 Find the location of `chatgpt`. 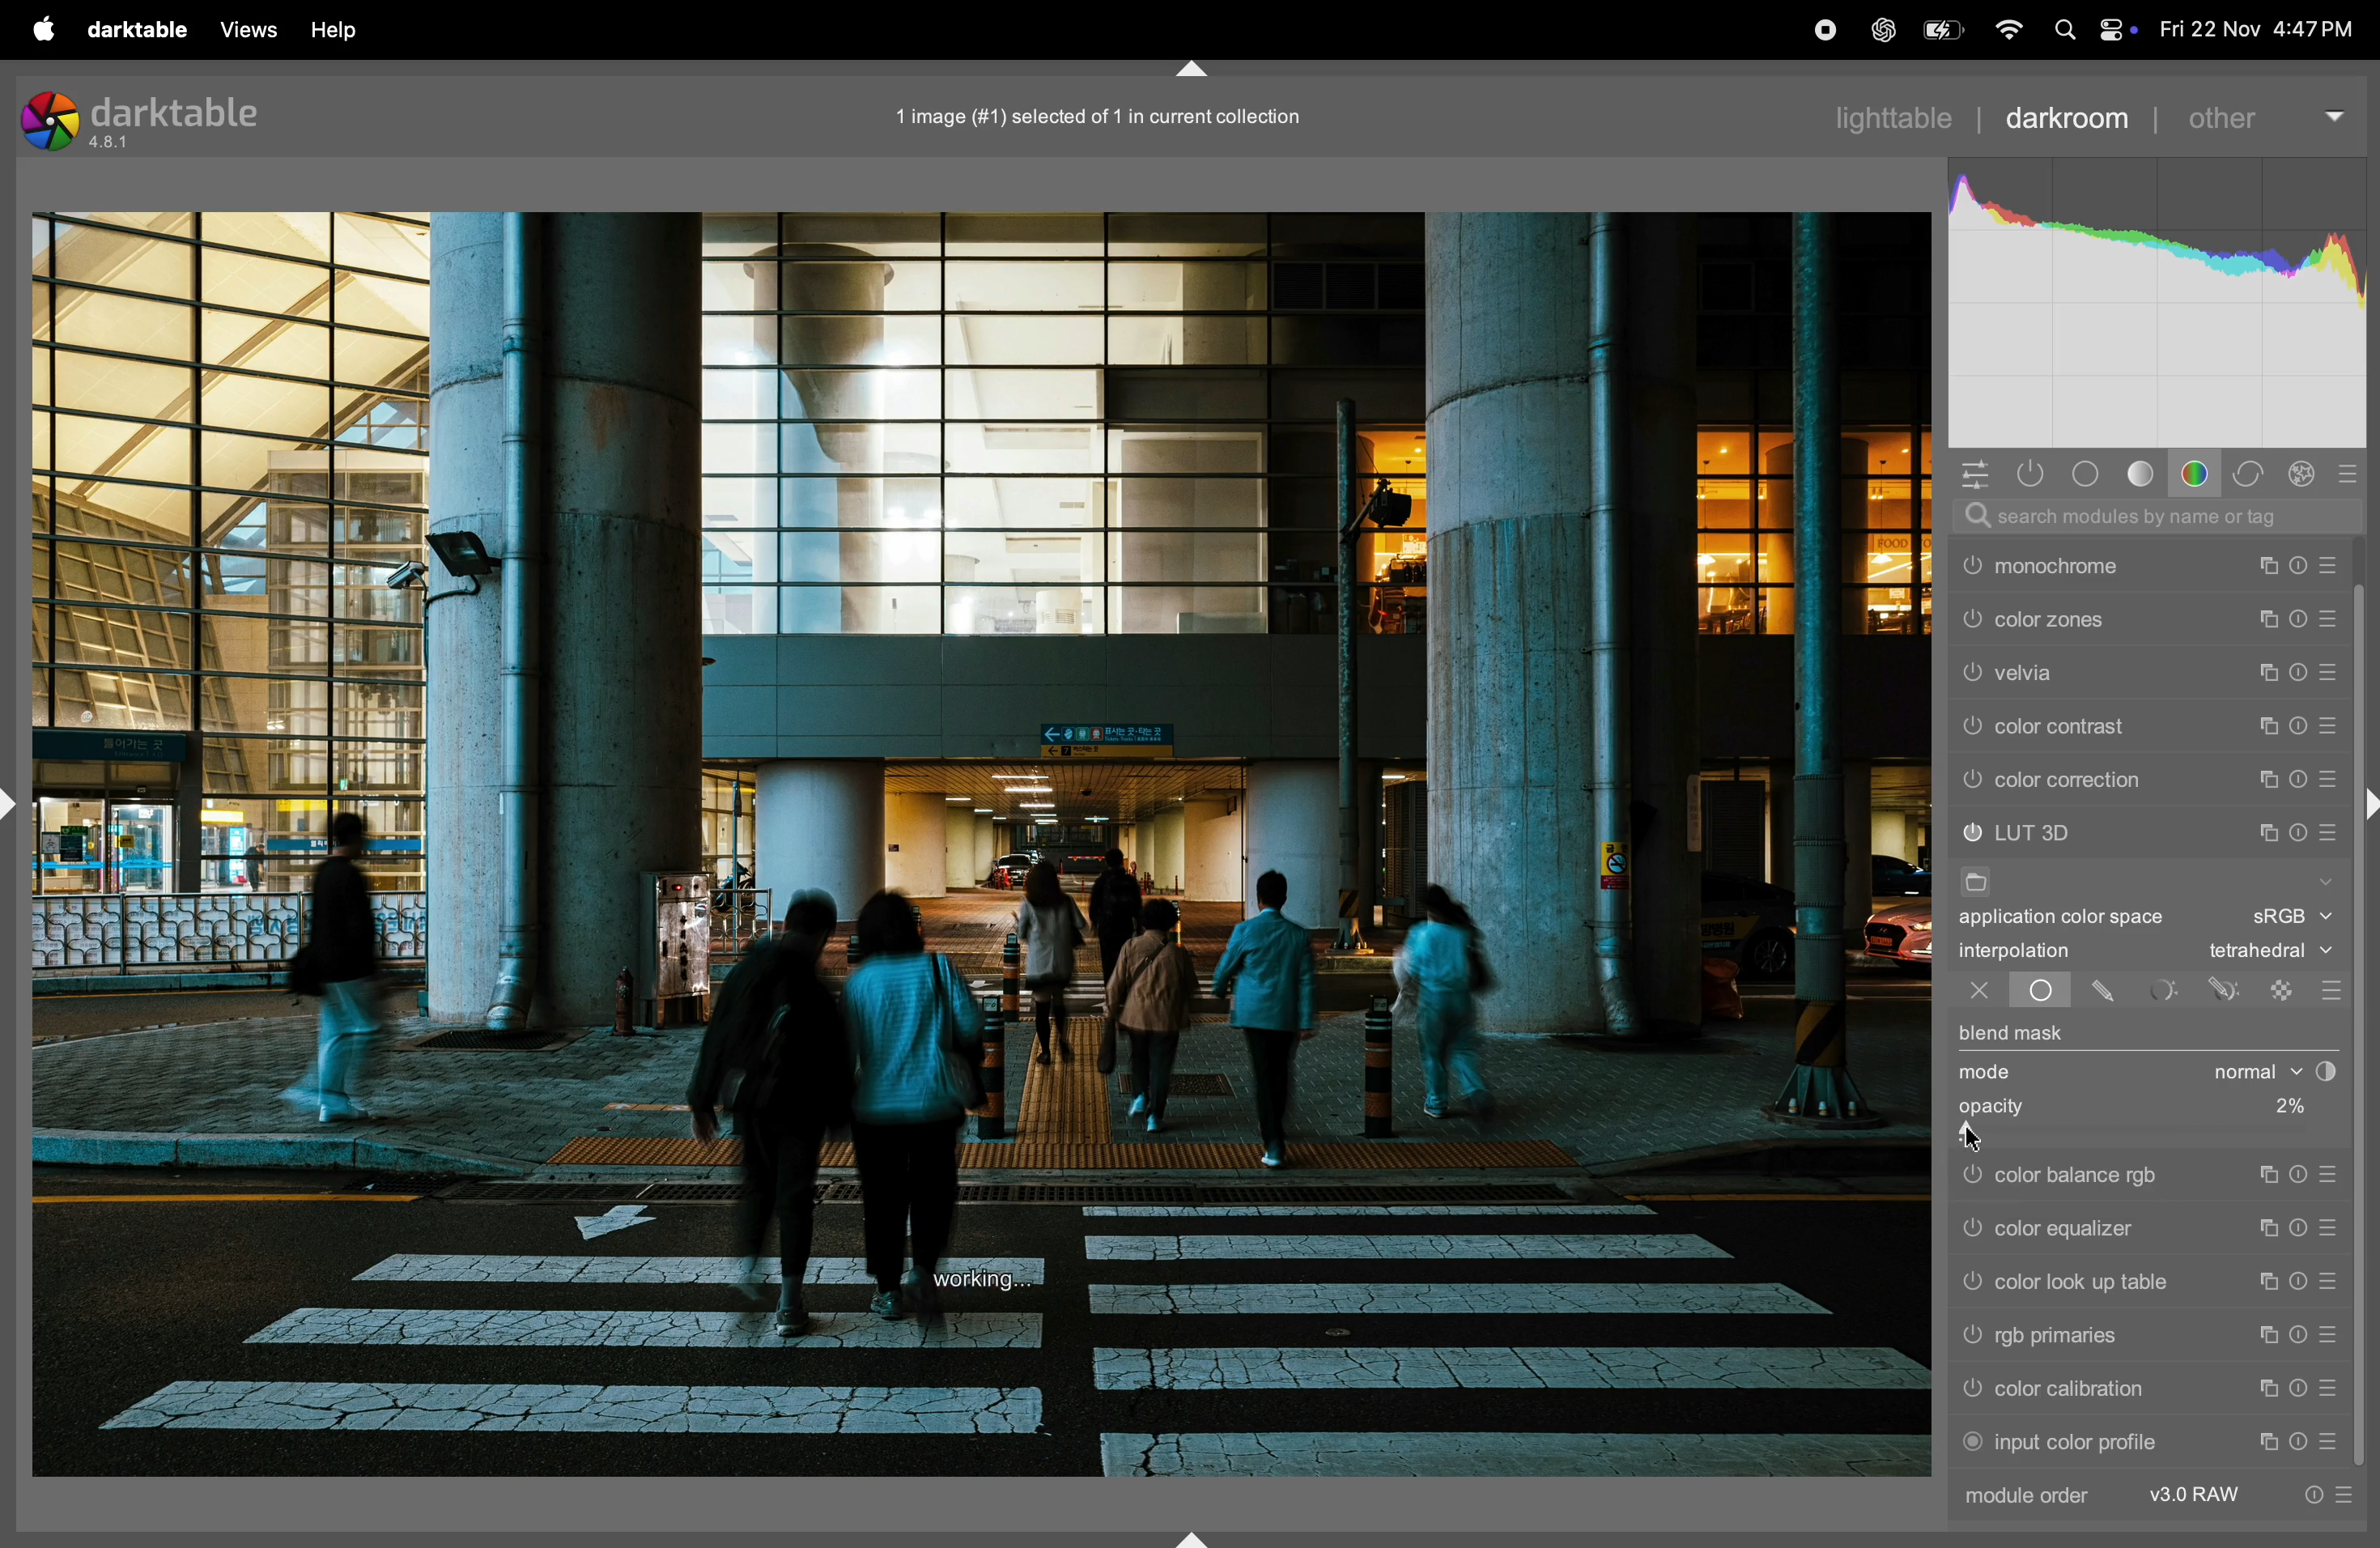

chatgpt is located at coordinates (1876, 27).